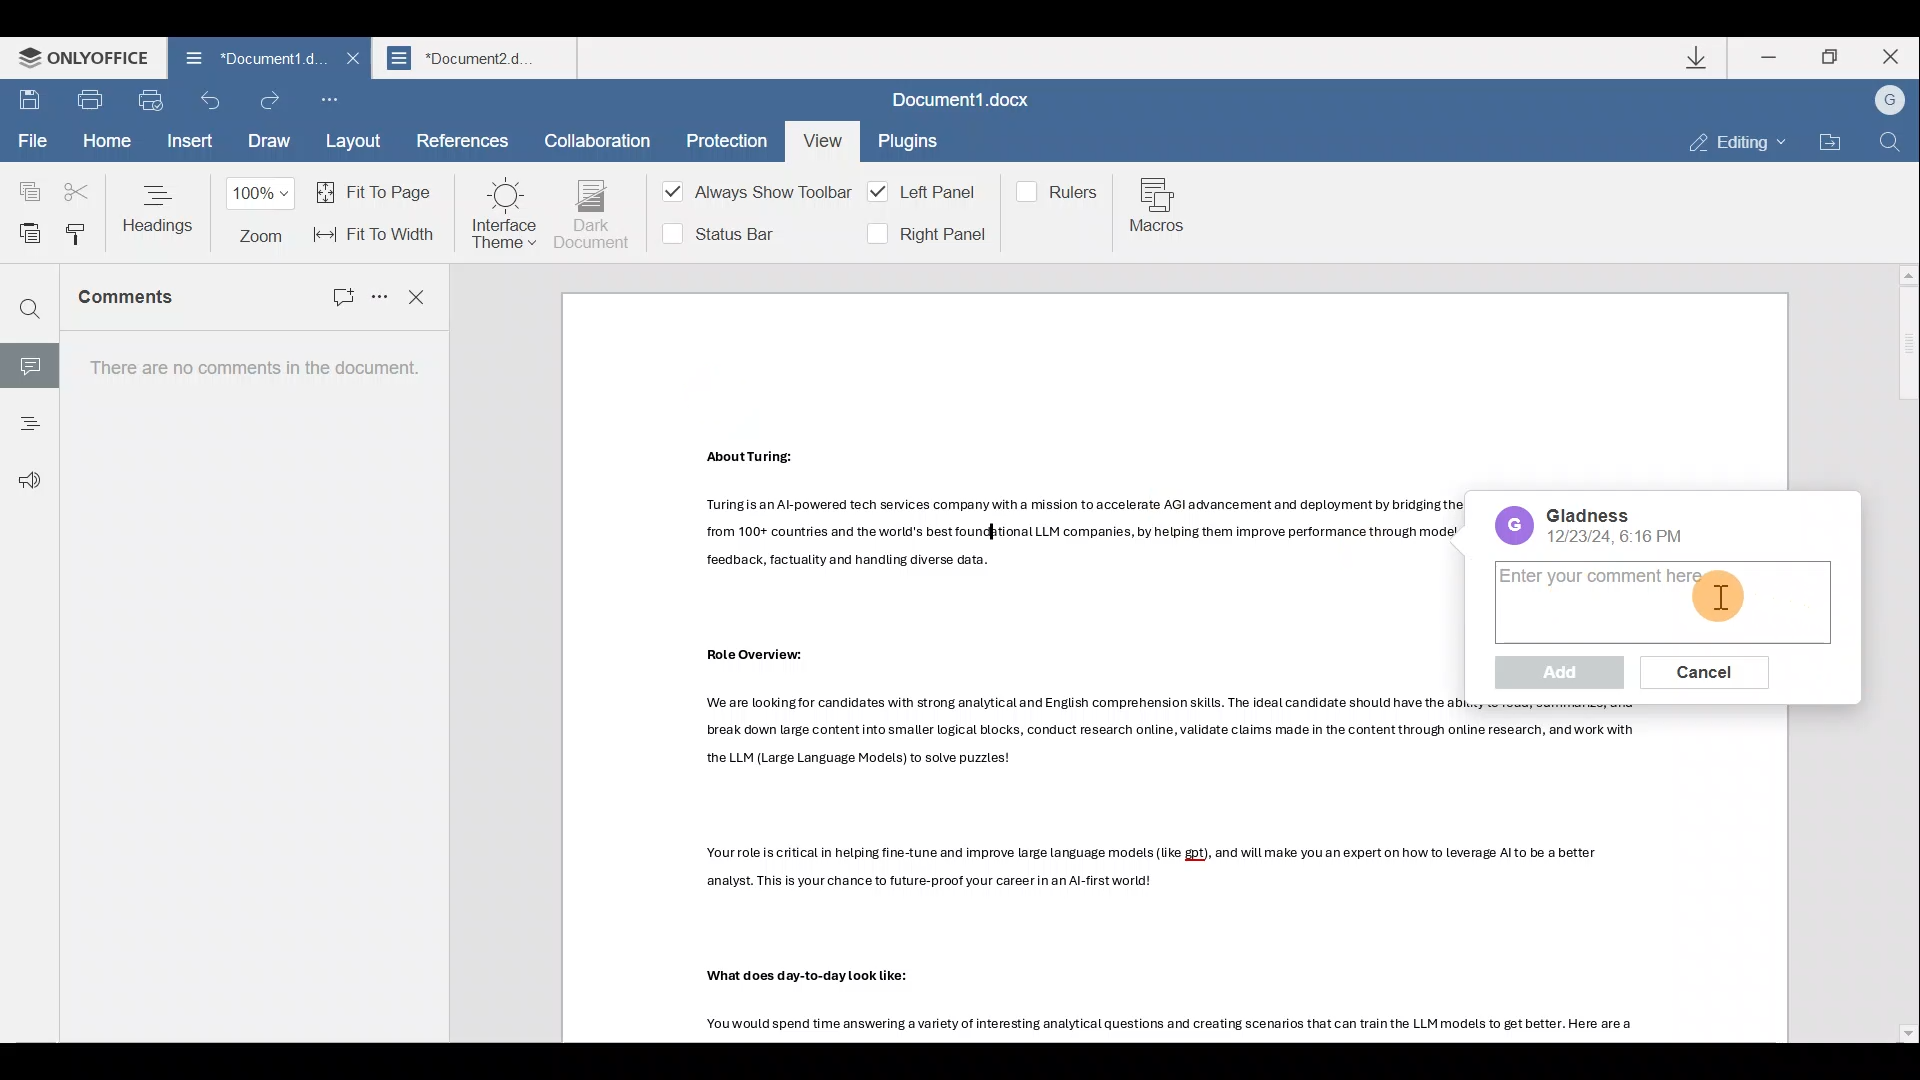 This screenshot has width=1920, height=1080. Describe the element at coordinates (461, 143) in the screenshot. I see `References` at that location.